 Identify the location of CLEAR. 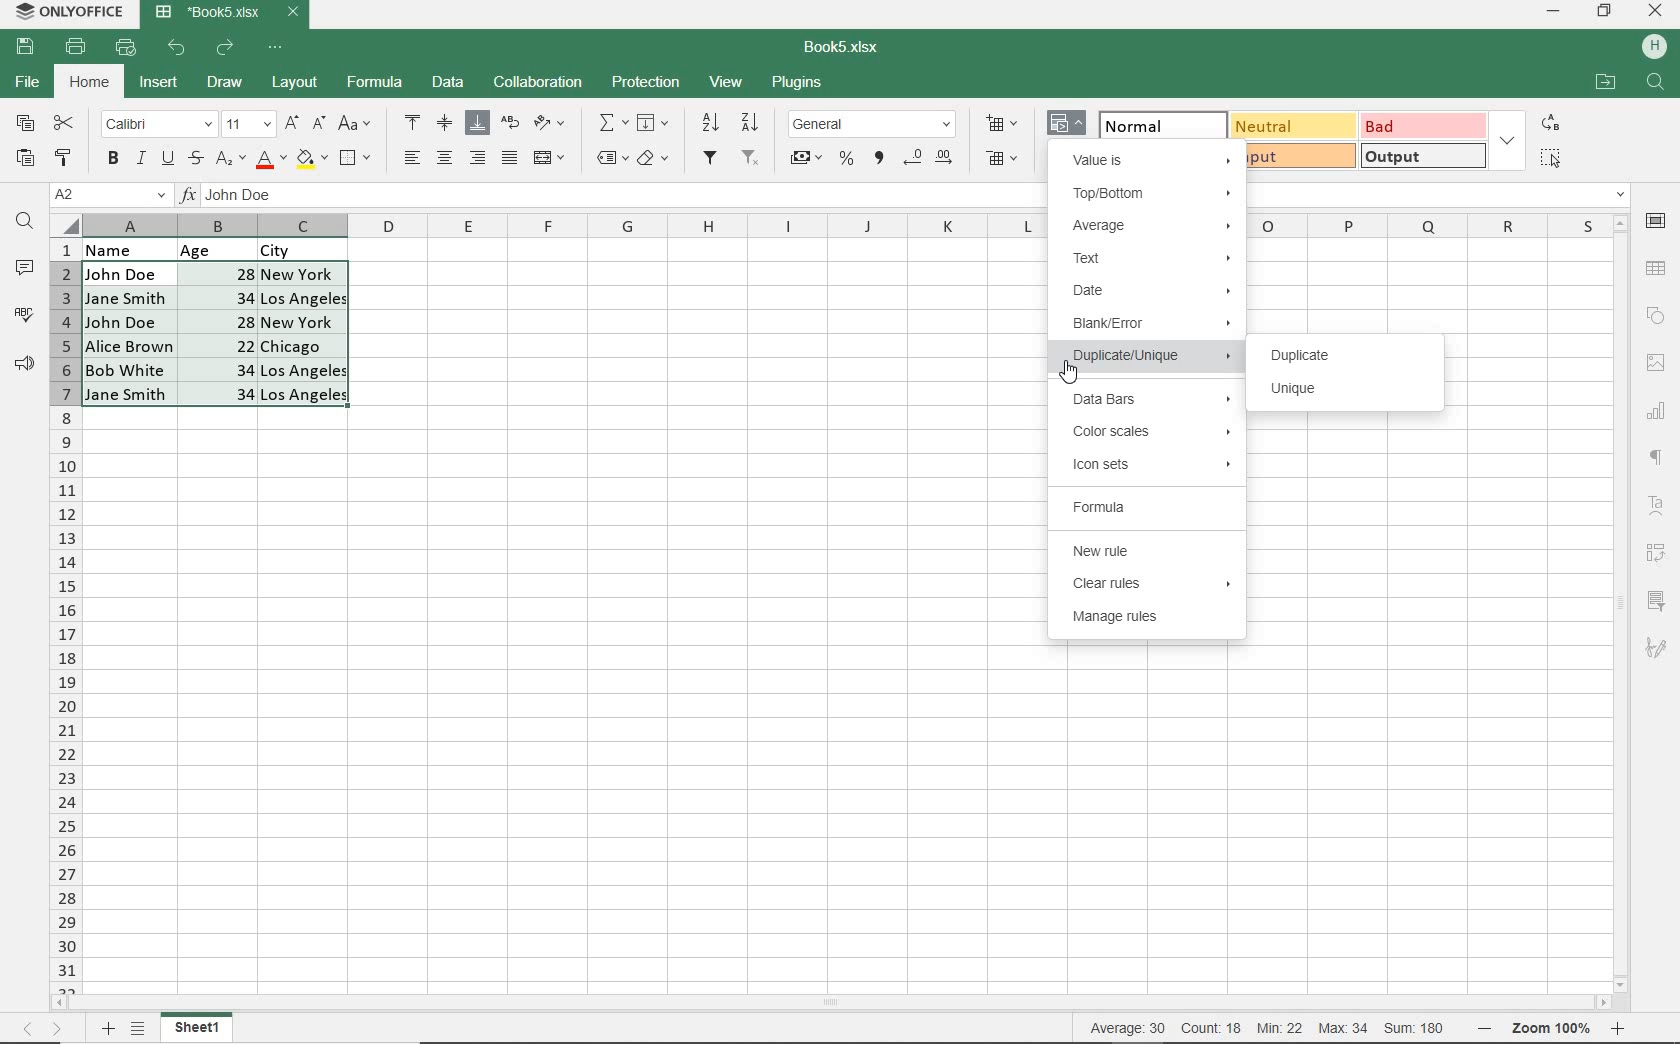
(652, 161).